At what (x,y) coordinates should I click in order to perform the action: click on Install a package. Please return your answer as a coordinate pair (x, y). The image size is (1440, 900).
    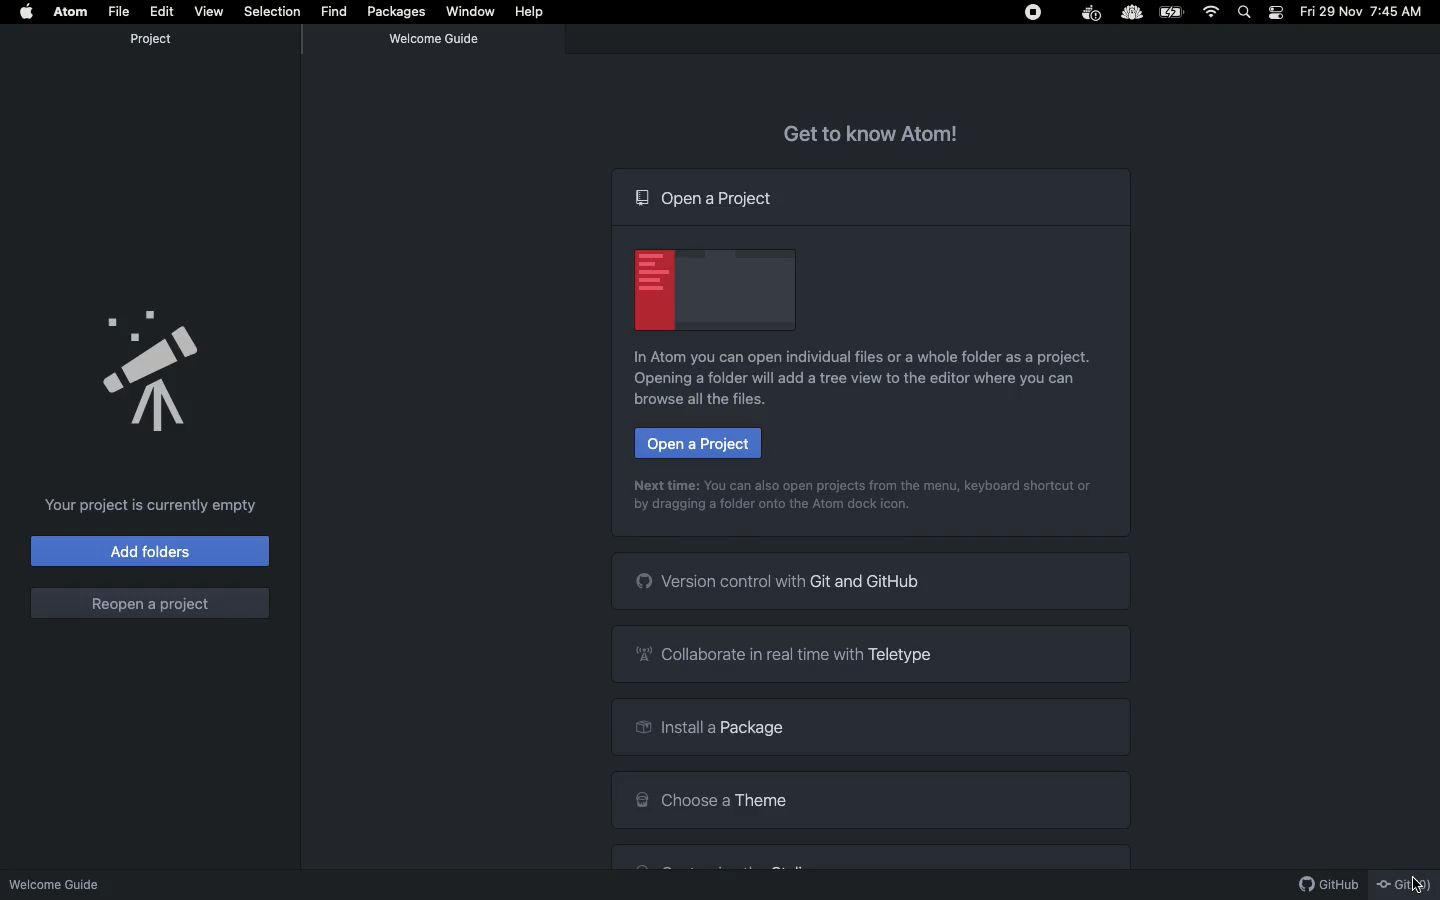
    Looking at the image, I should click on (872, 729).